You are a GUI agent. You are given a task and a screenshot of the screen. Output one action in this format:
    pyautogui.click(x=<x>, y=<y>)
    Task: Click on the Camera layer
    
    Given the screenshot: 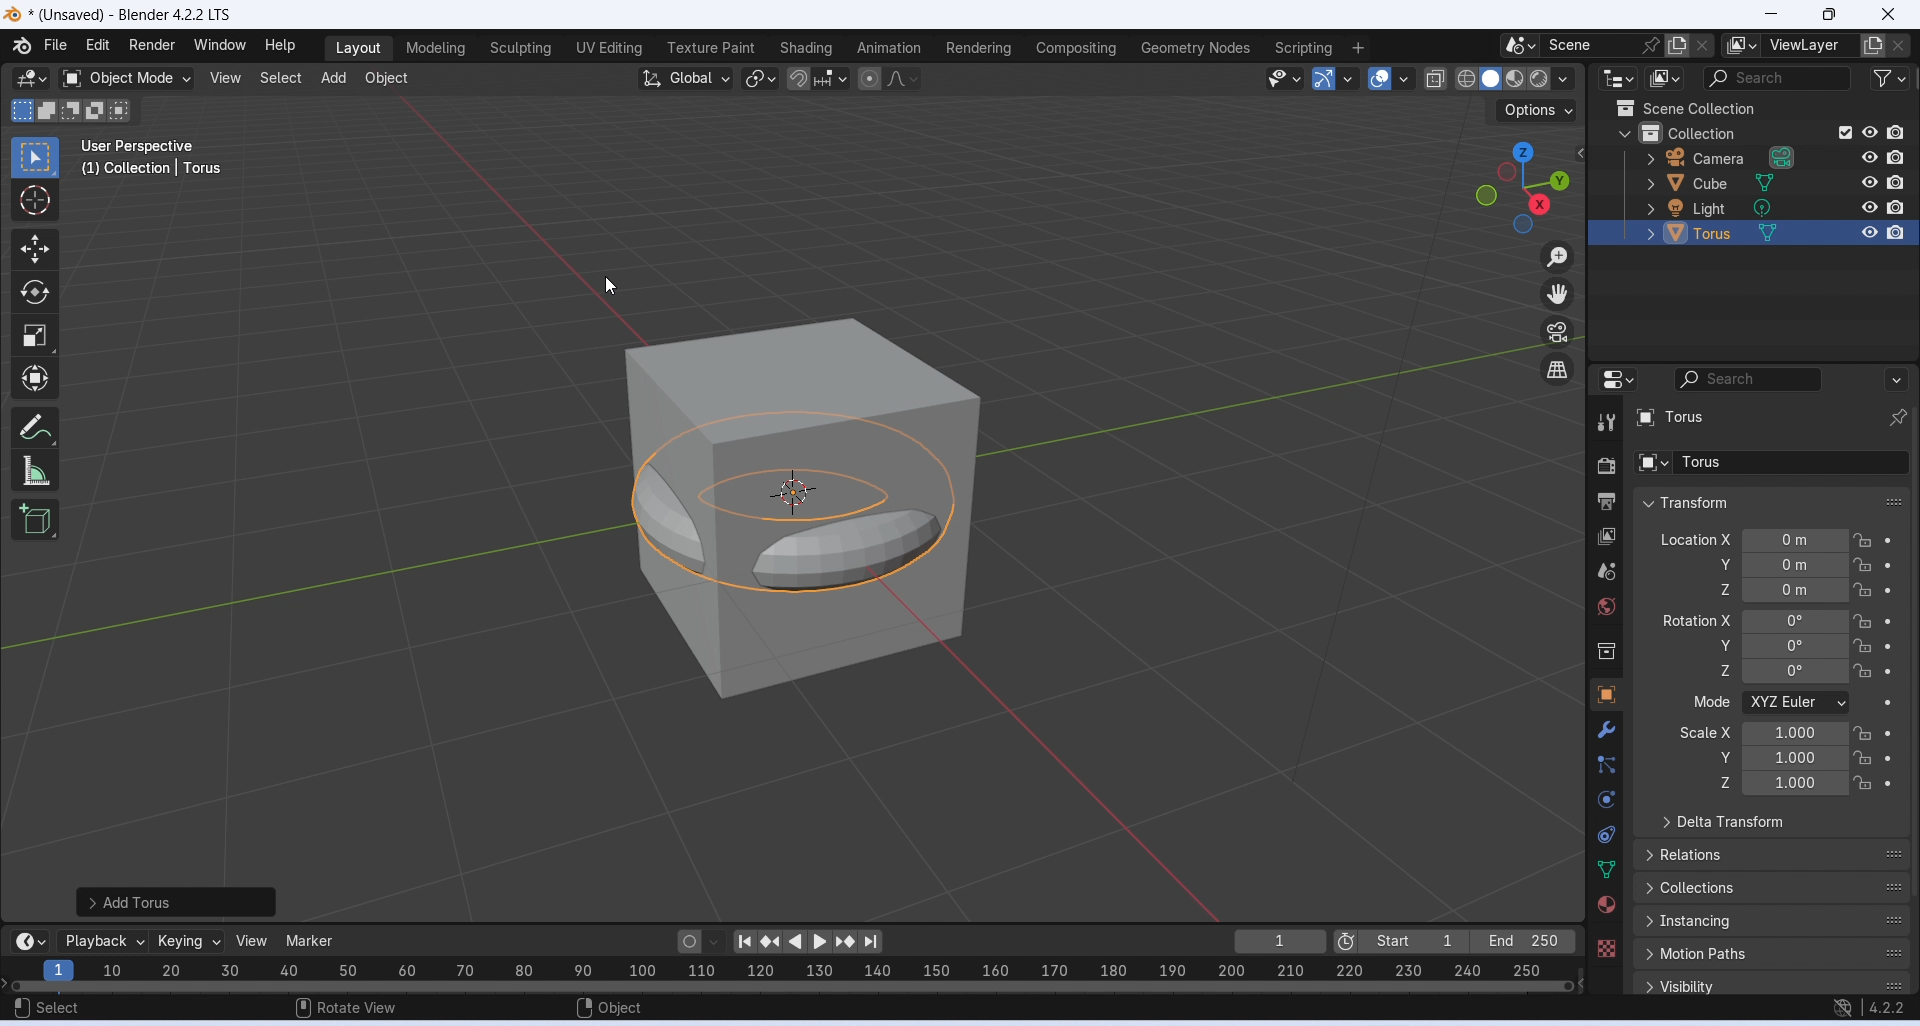 What is the action you would take?
    pyautogui.click(x=1771, y=156)
    